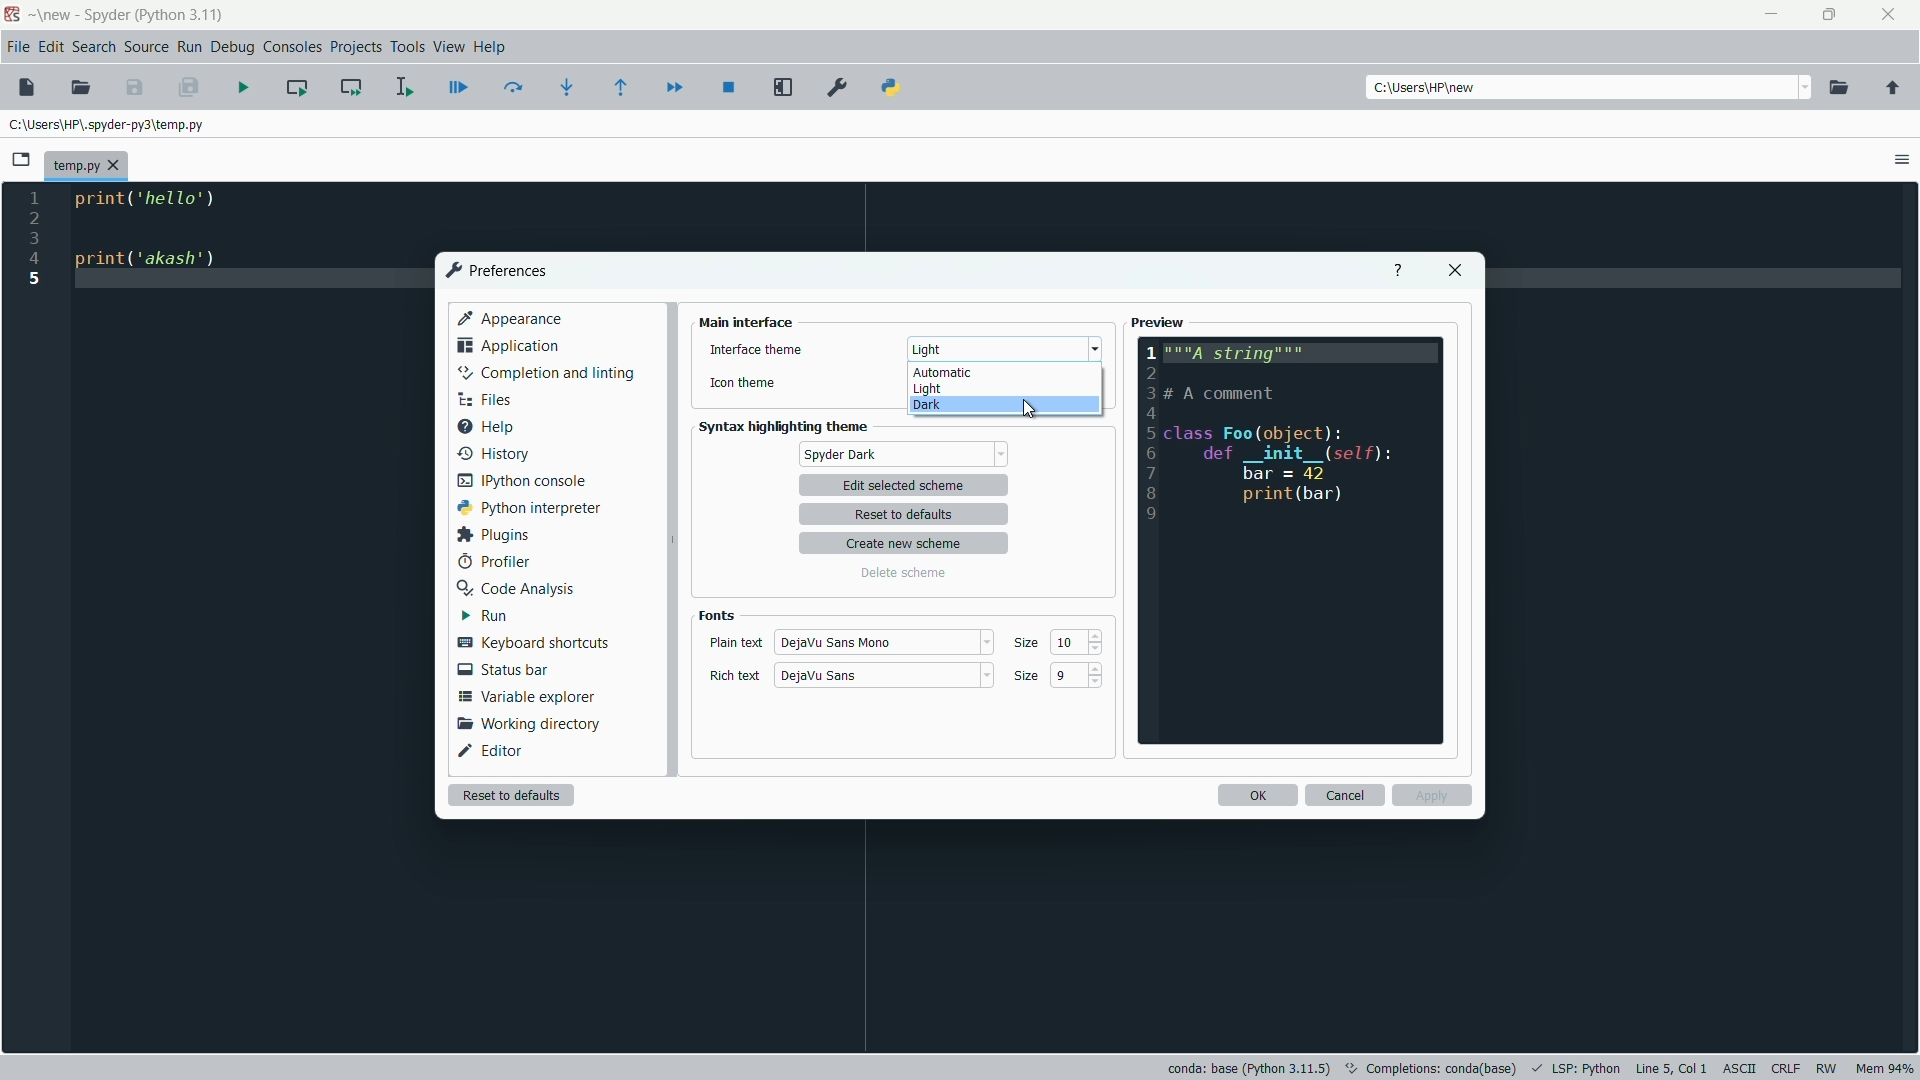 The height and width of the screenshot is (1080, 1920). I want to click on syntax highlighting theme, so click(789, 427).